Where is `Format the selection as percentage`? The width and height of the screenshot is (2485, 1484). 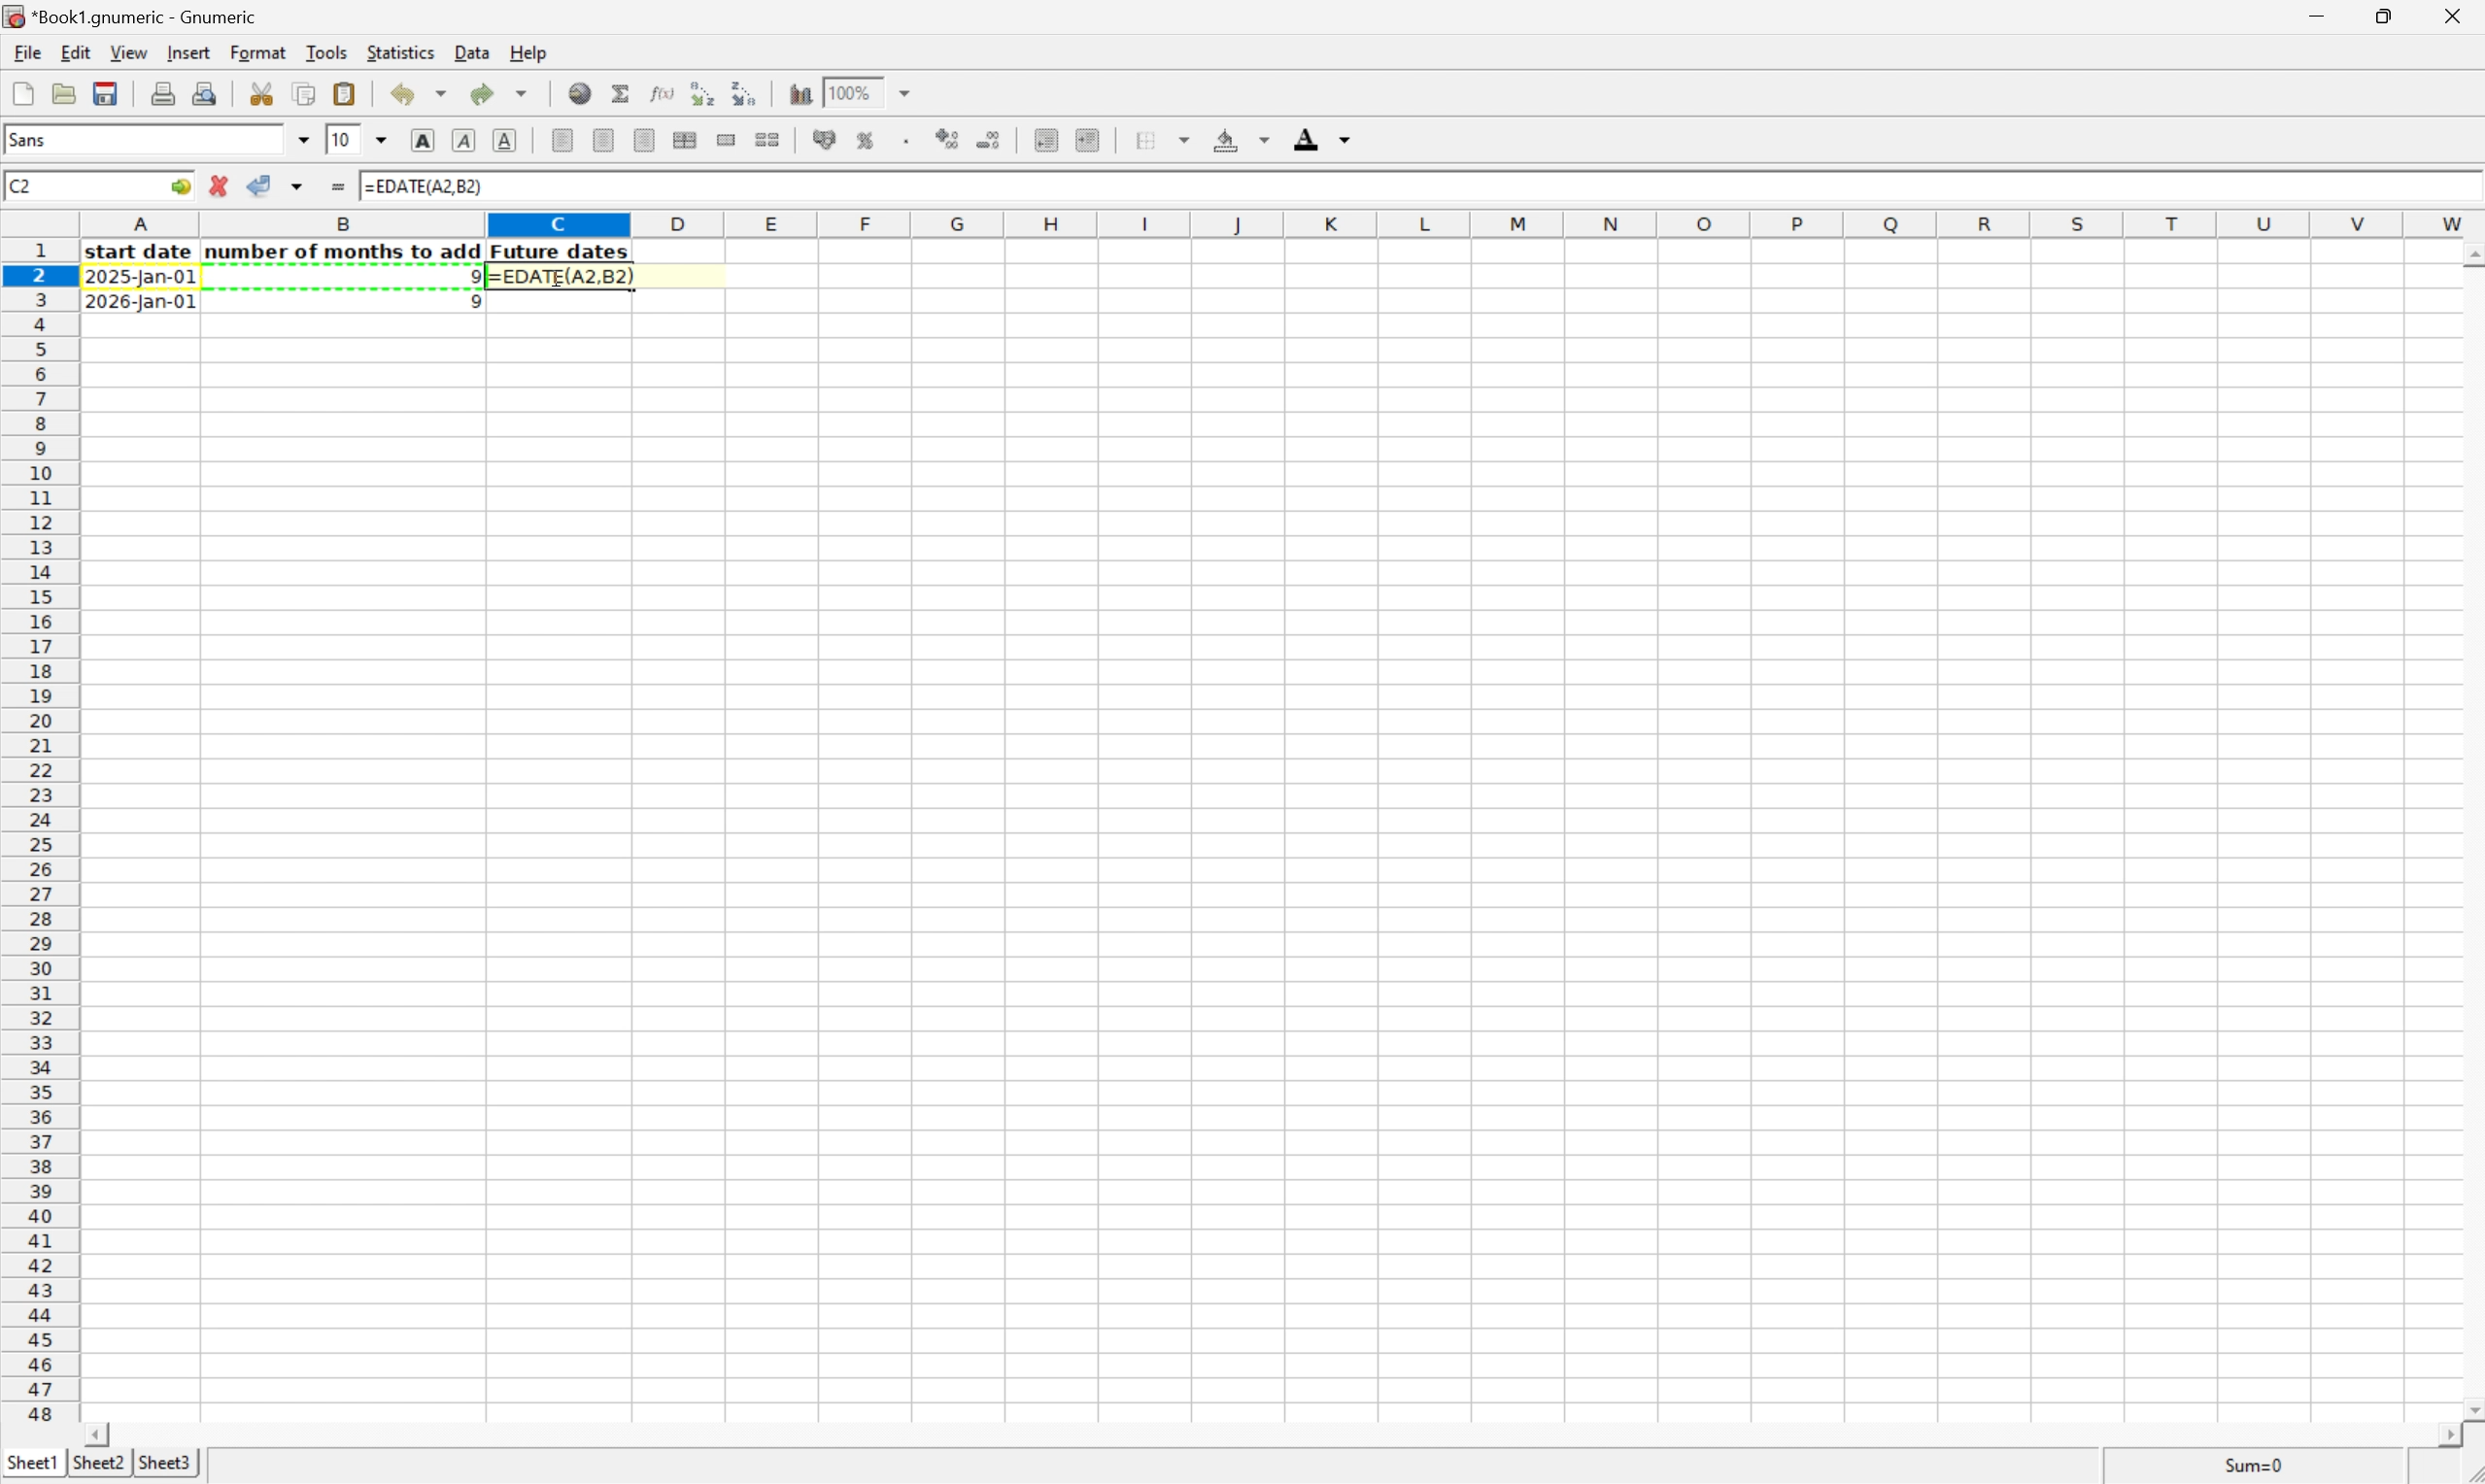 Format the selection as percentage is located at coordinates (868, 143).